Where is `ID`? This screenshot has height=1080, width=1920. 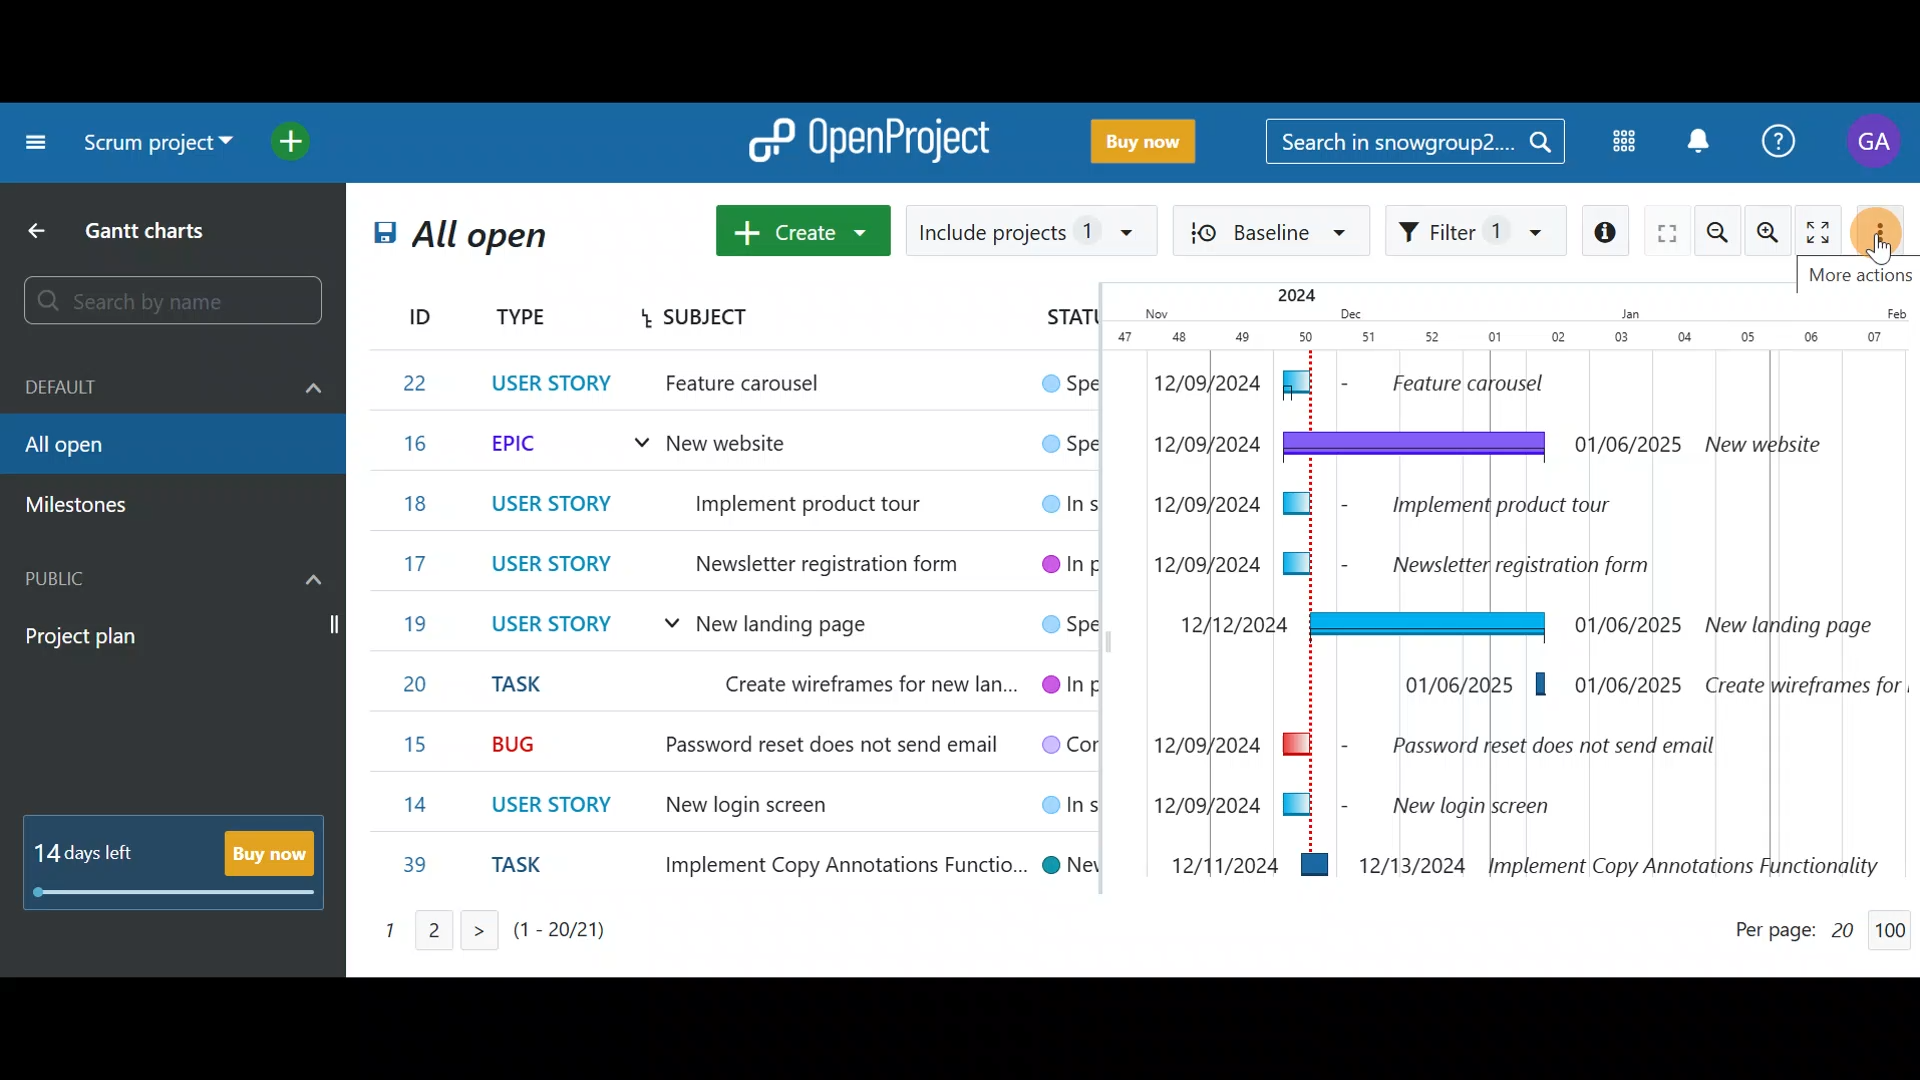 ID is located at coordinates (404, 313).